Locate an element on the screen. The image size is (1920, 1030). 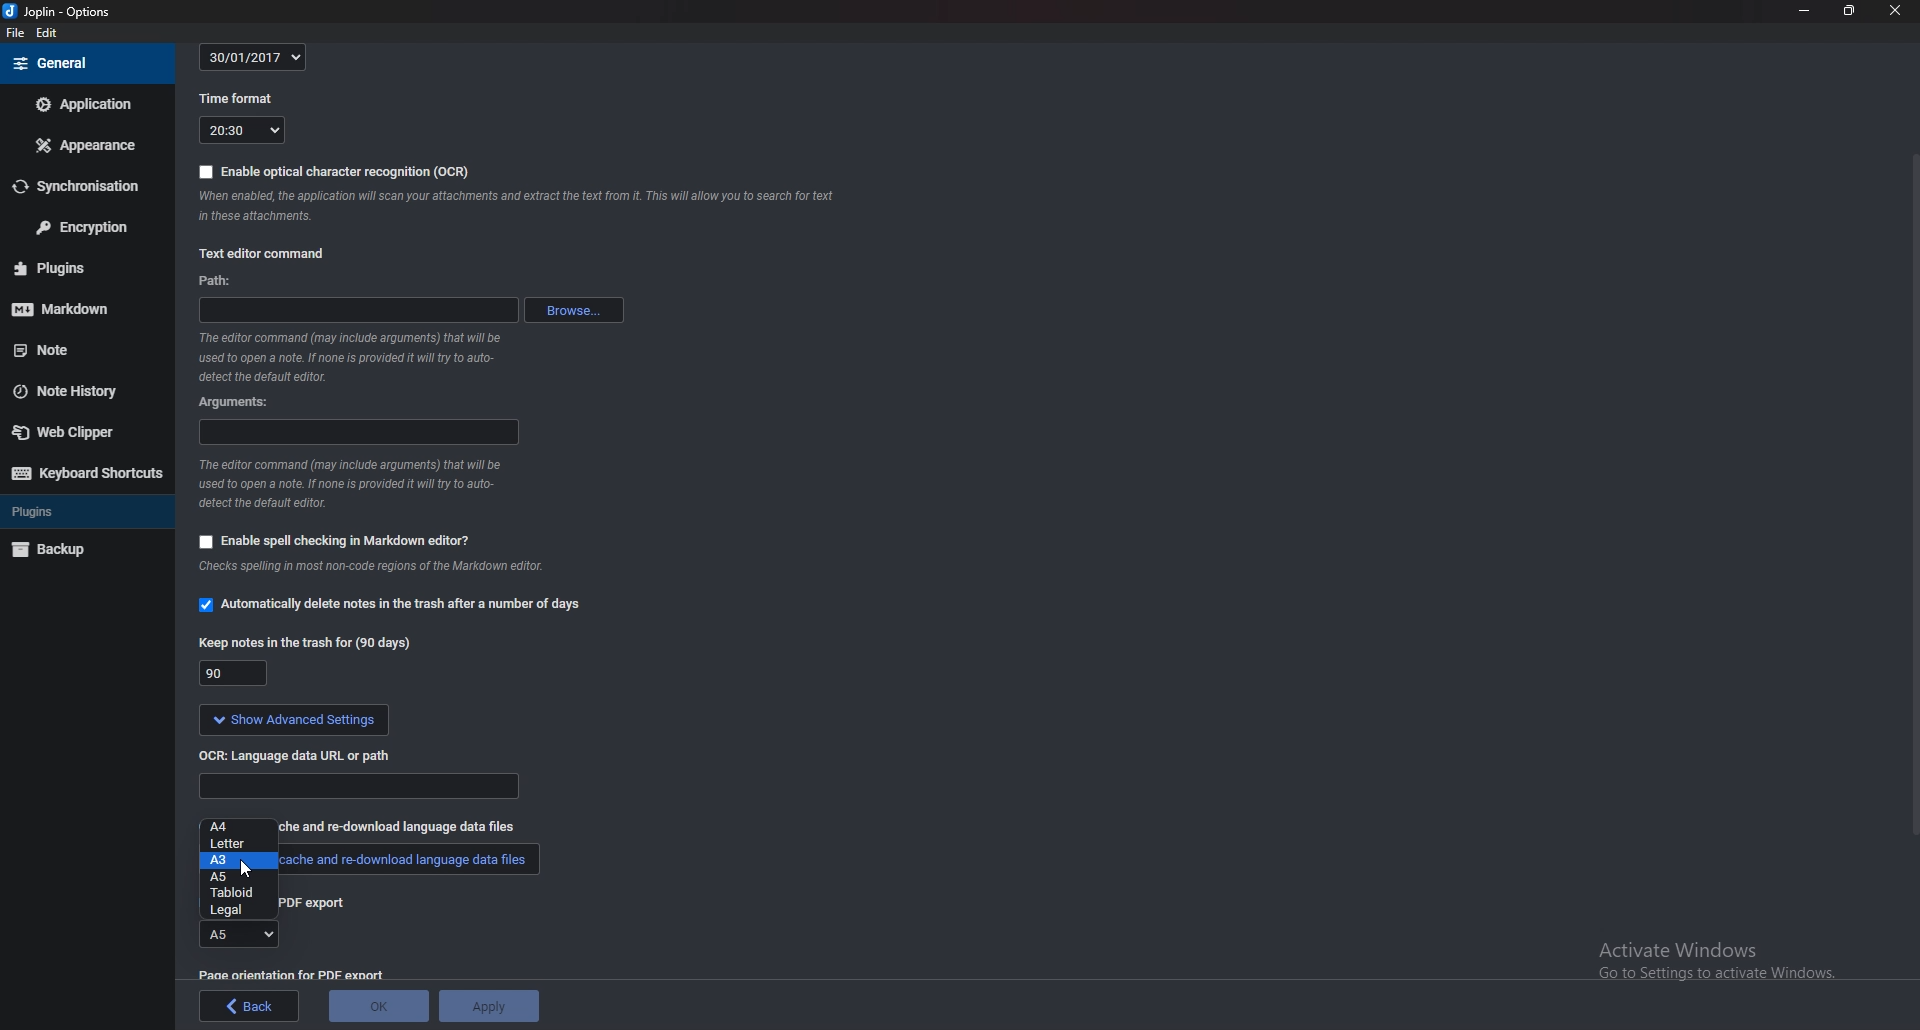
pdf export is located at coordinates (319, 904).